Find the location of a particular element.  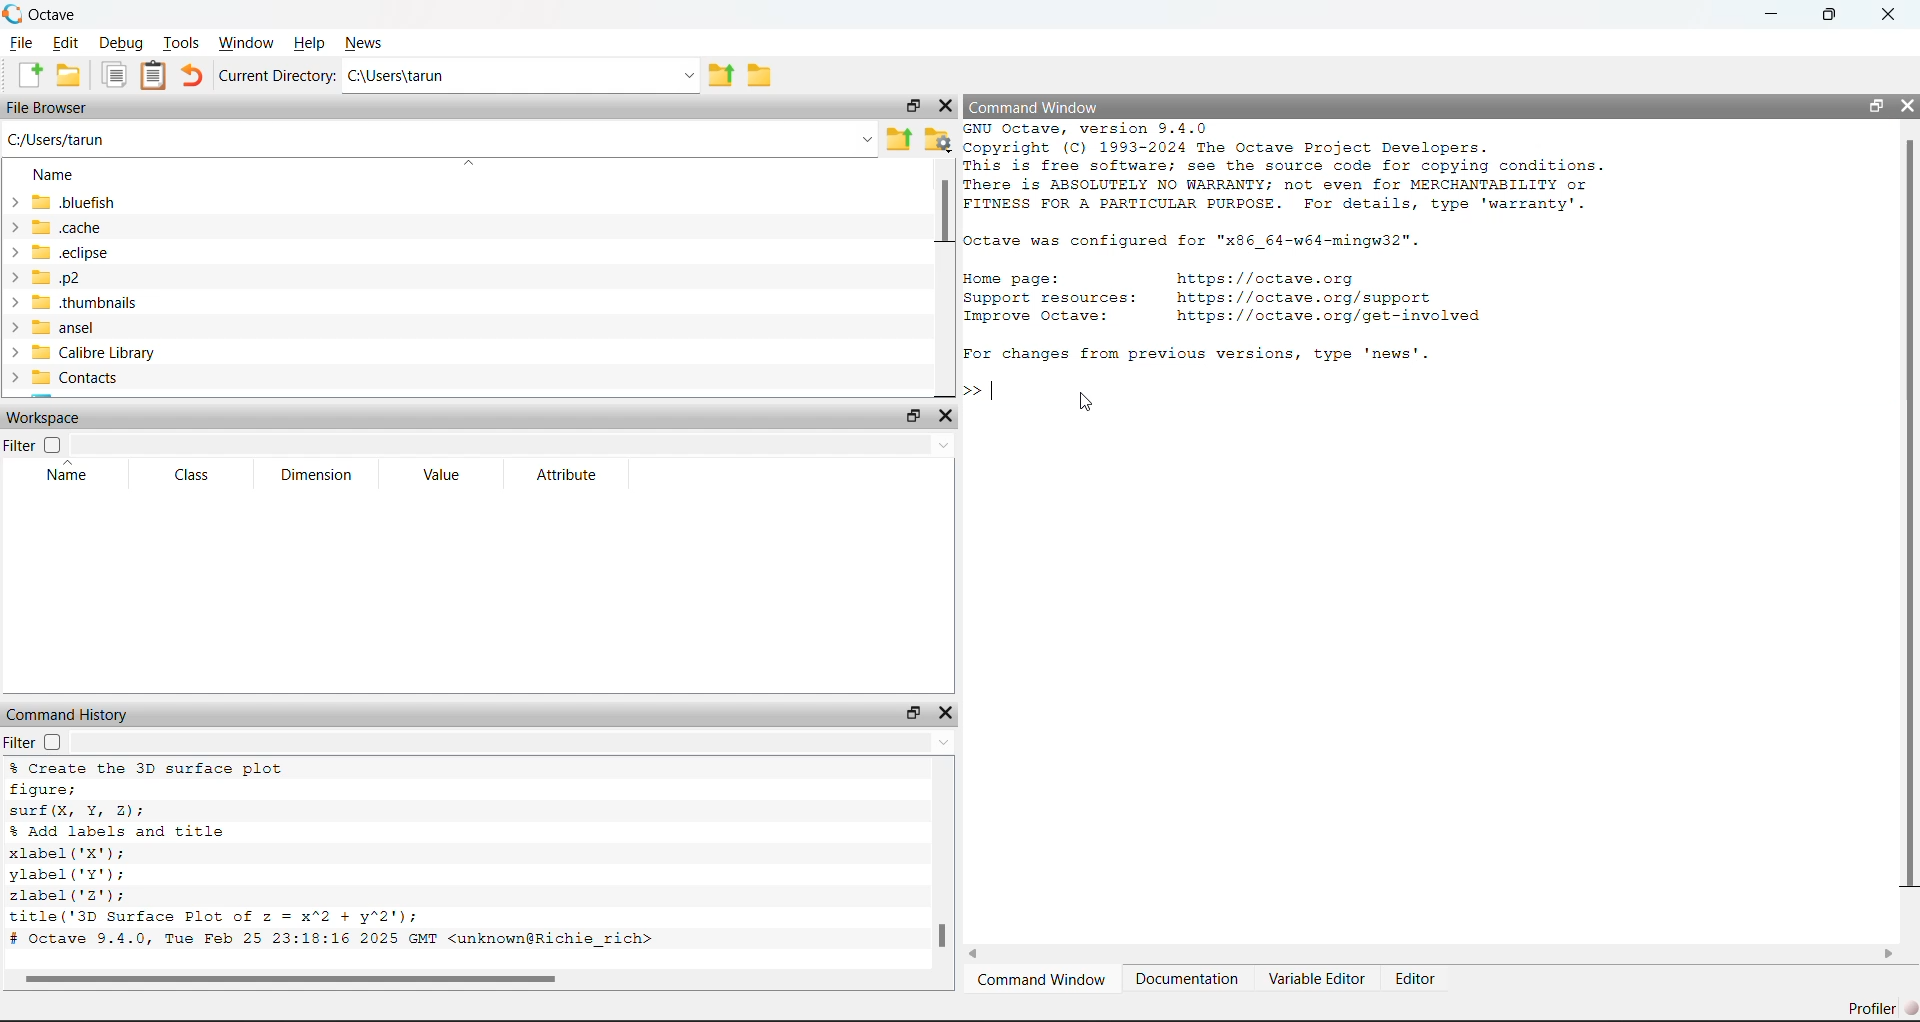

Name is located at coordinates (54, 174).